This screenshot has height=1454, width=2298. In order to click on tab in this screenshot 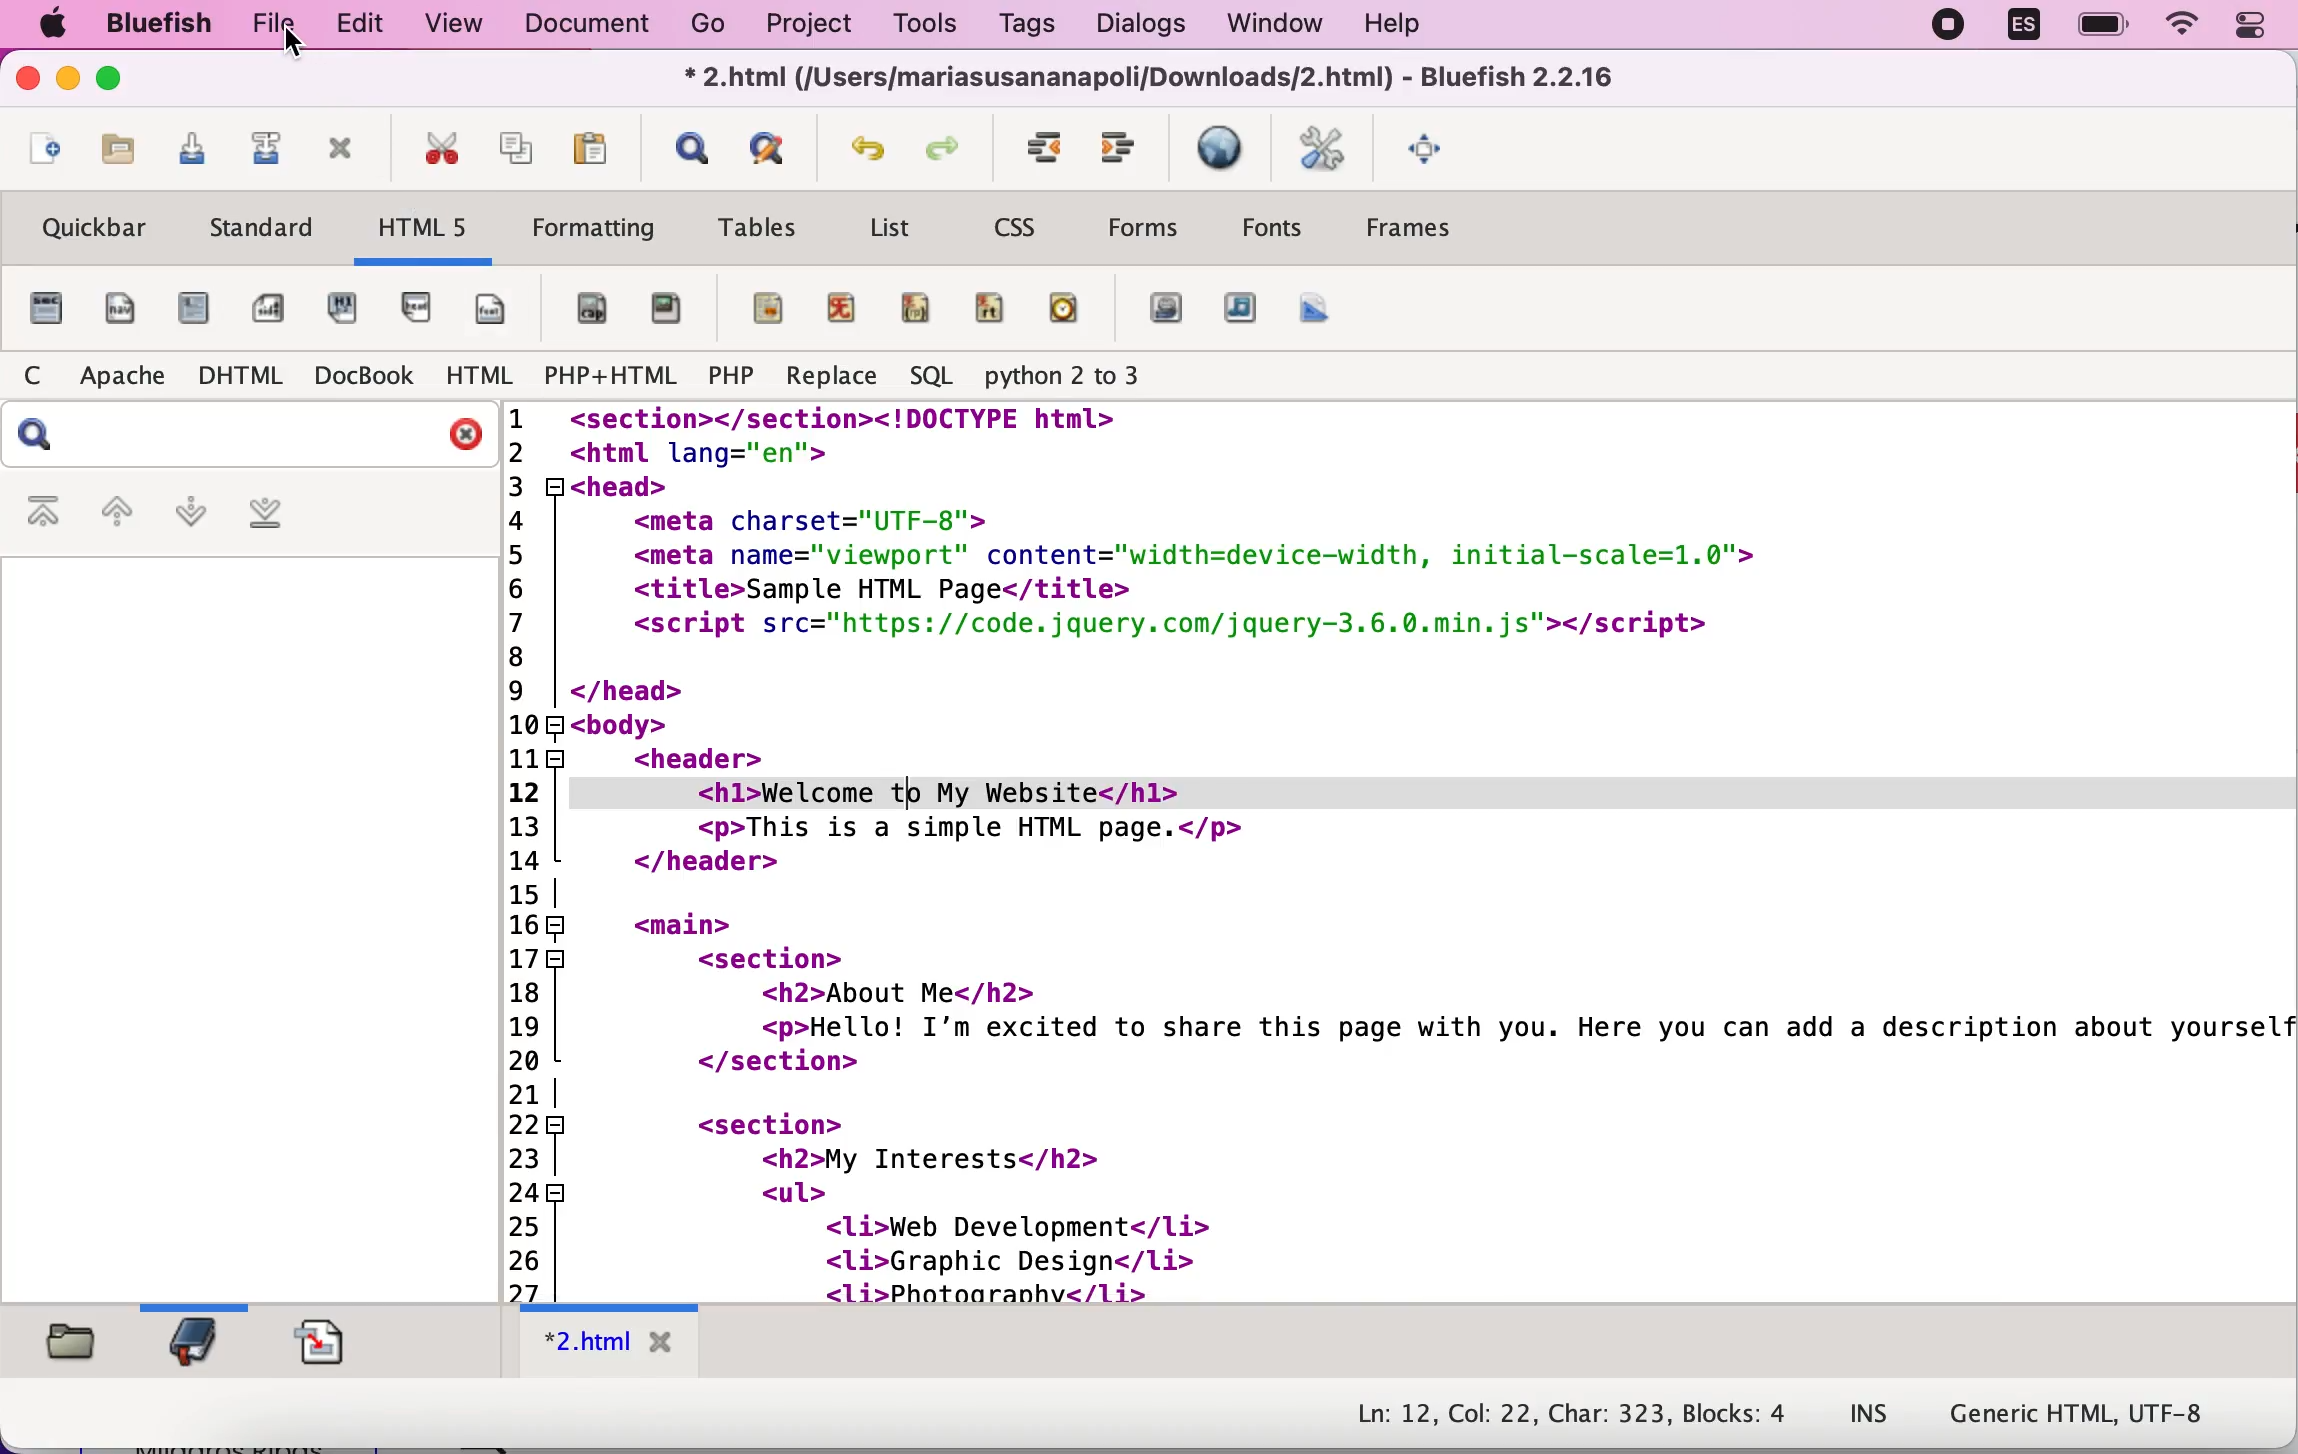, I will do `click(606, 1344)`.